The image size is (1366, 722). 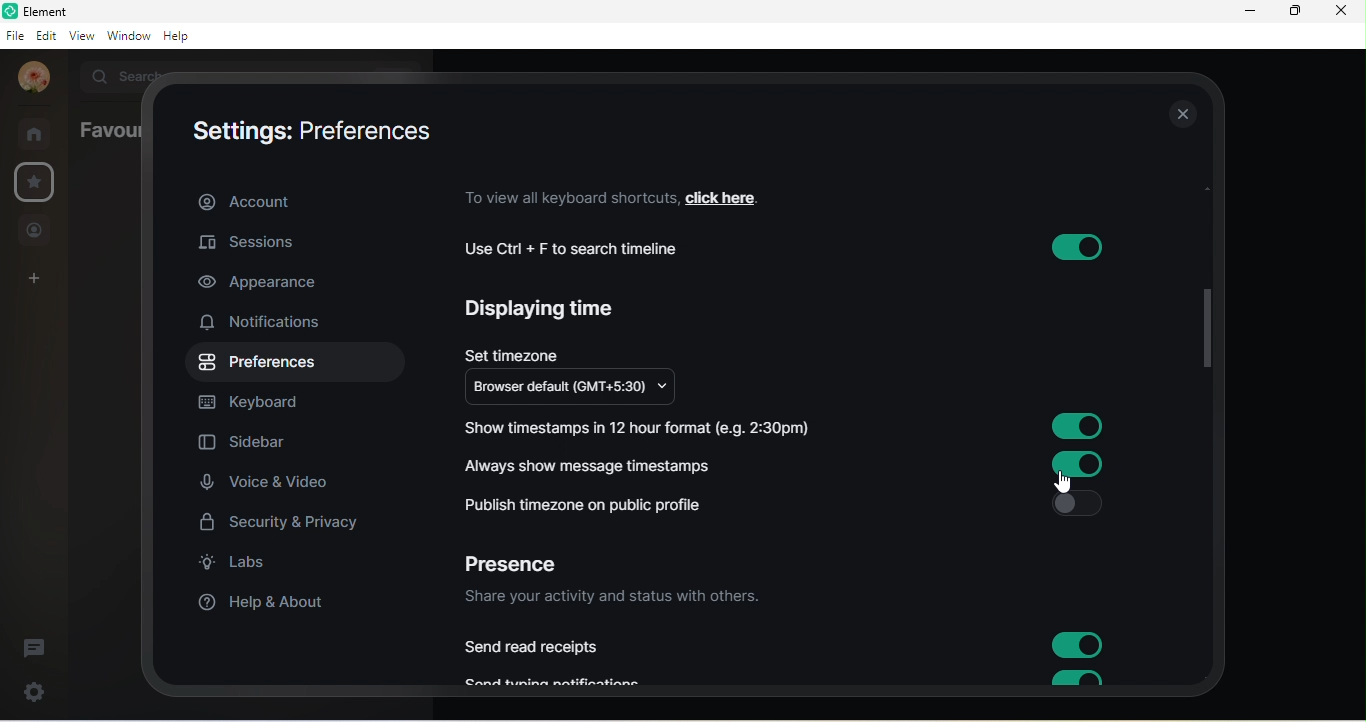 I want to click on account, so click(x=299, y=199).